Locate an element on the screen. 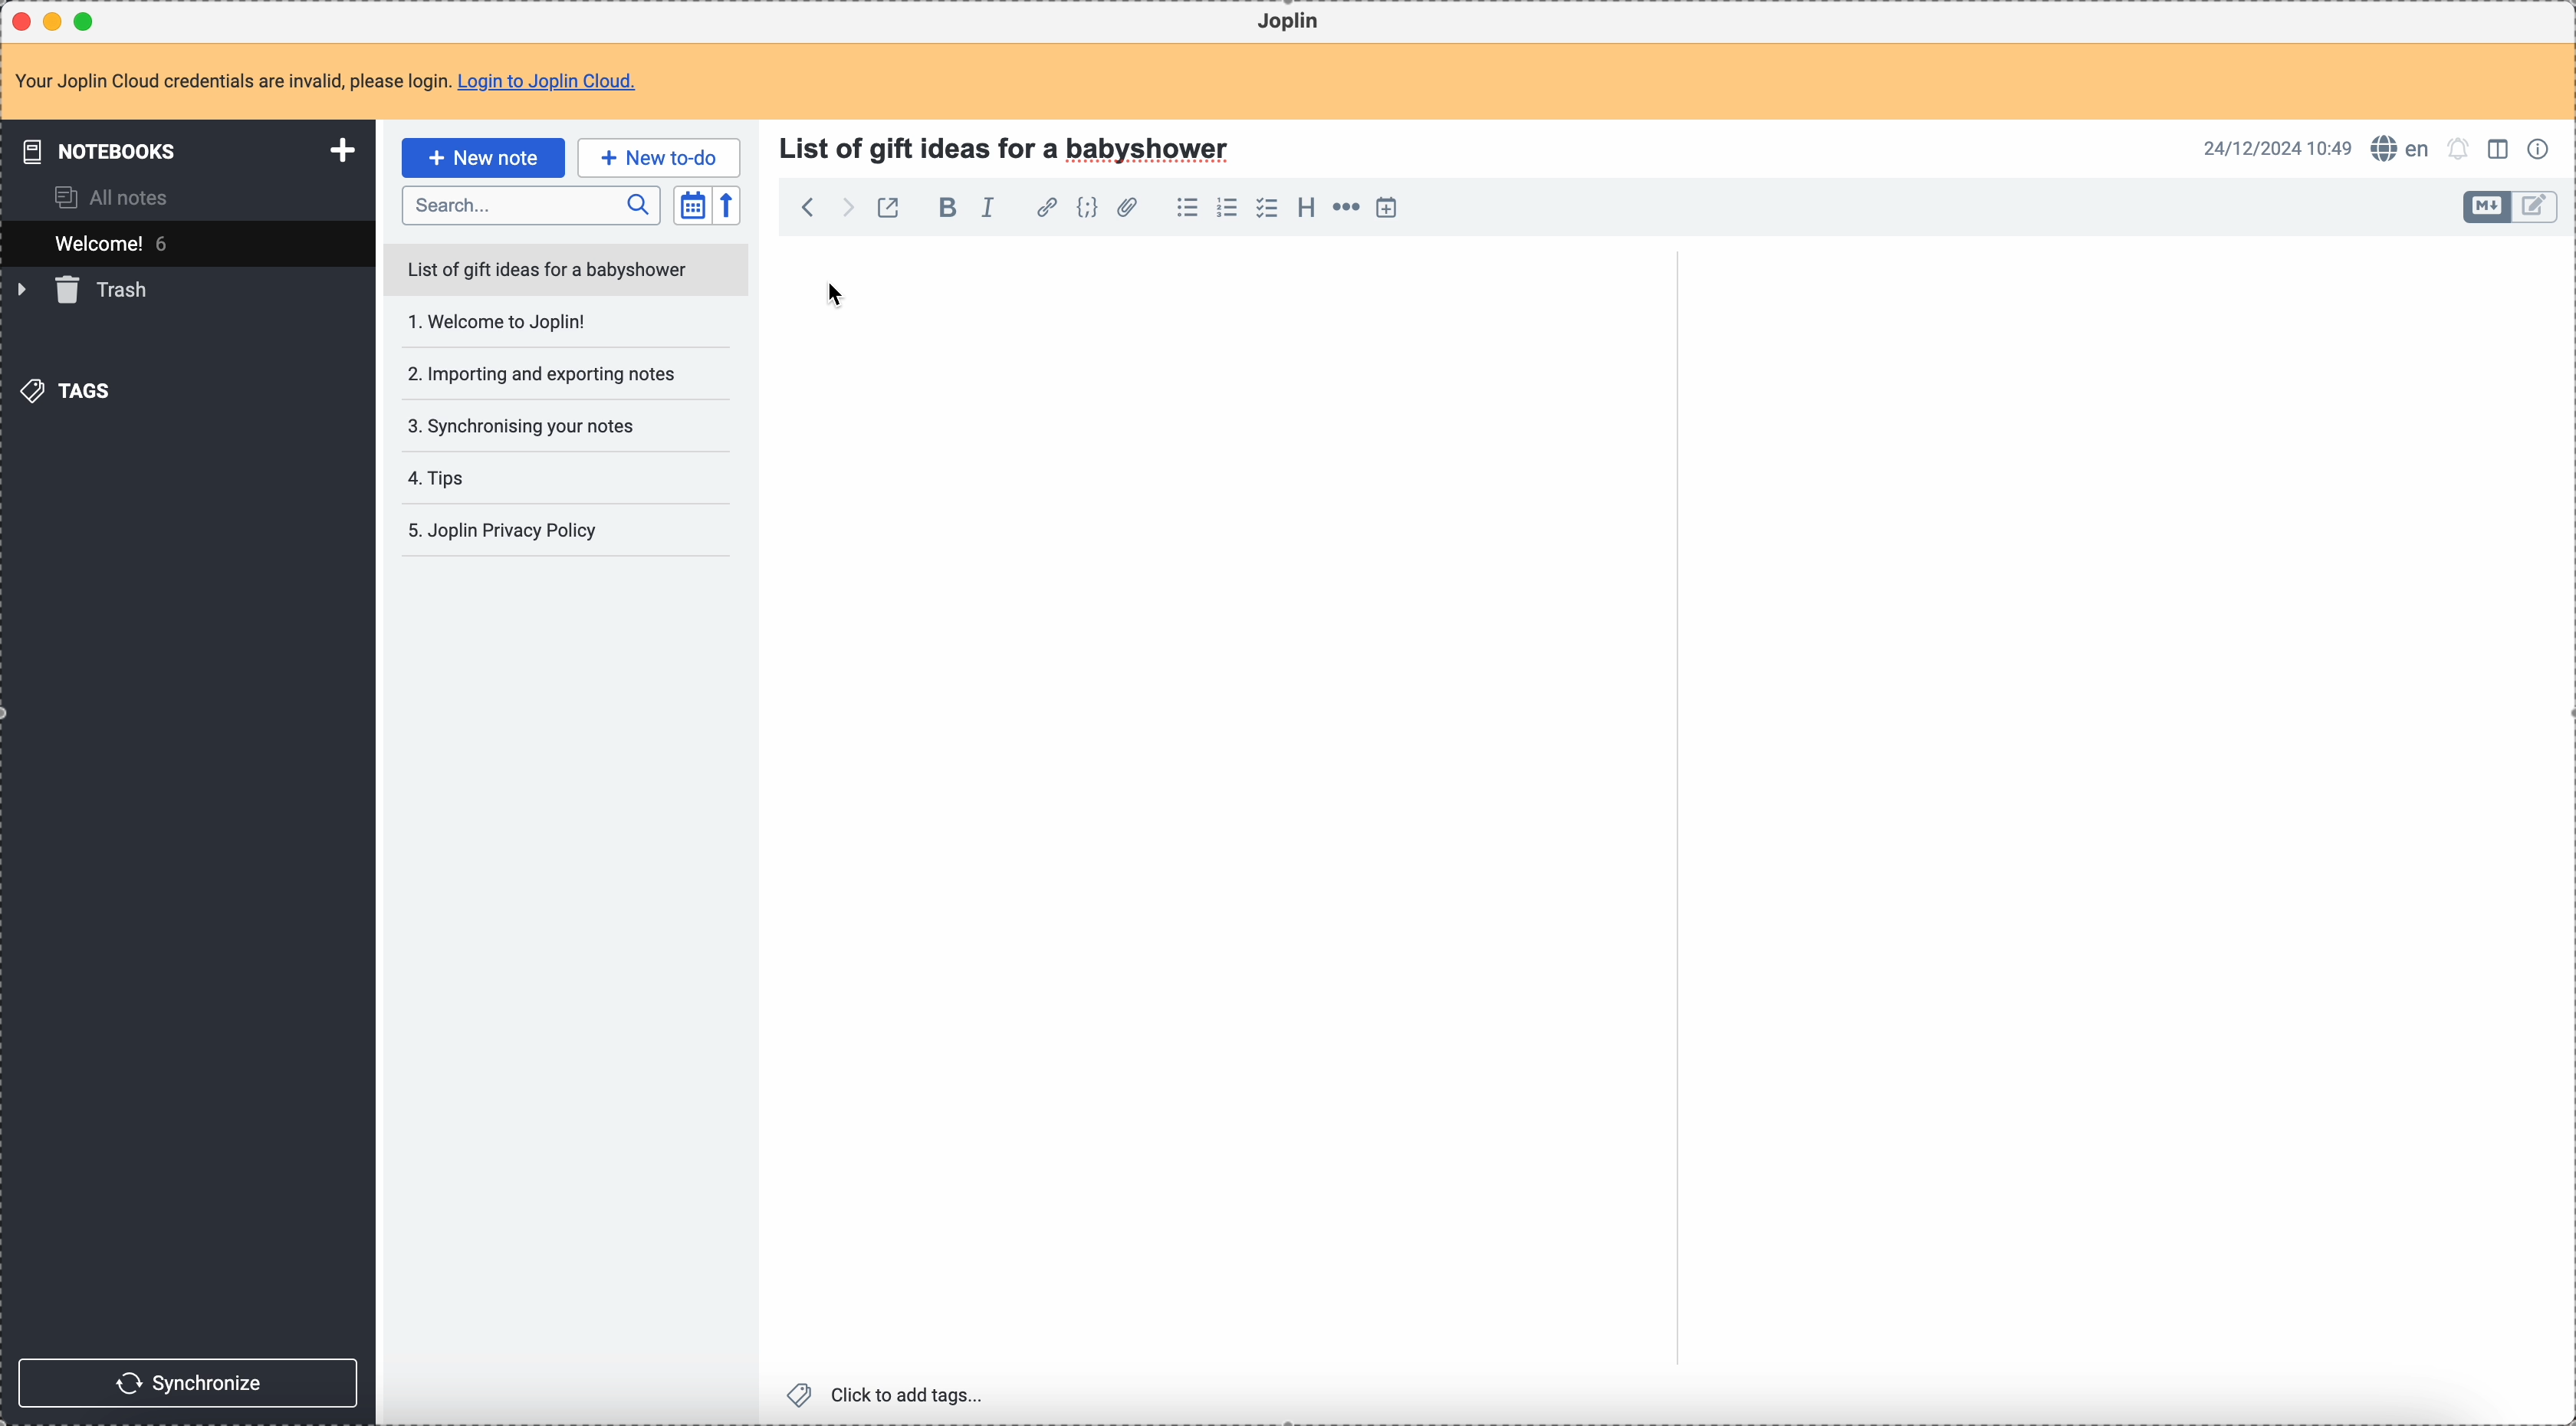 The width and height of the screenshot is (2576, 1426). close Joplin is located at coordinates (19, 21).